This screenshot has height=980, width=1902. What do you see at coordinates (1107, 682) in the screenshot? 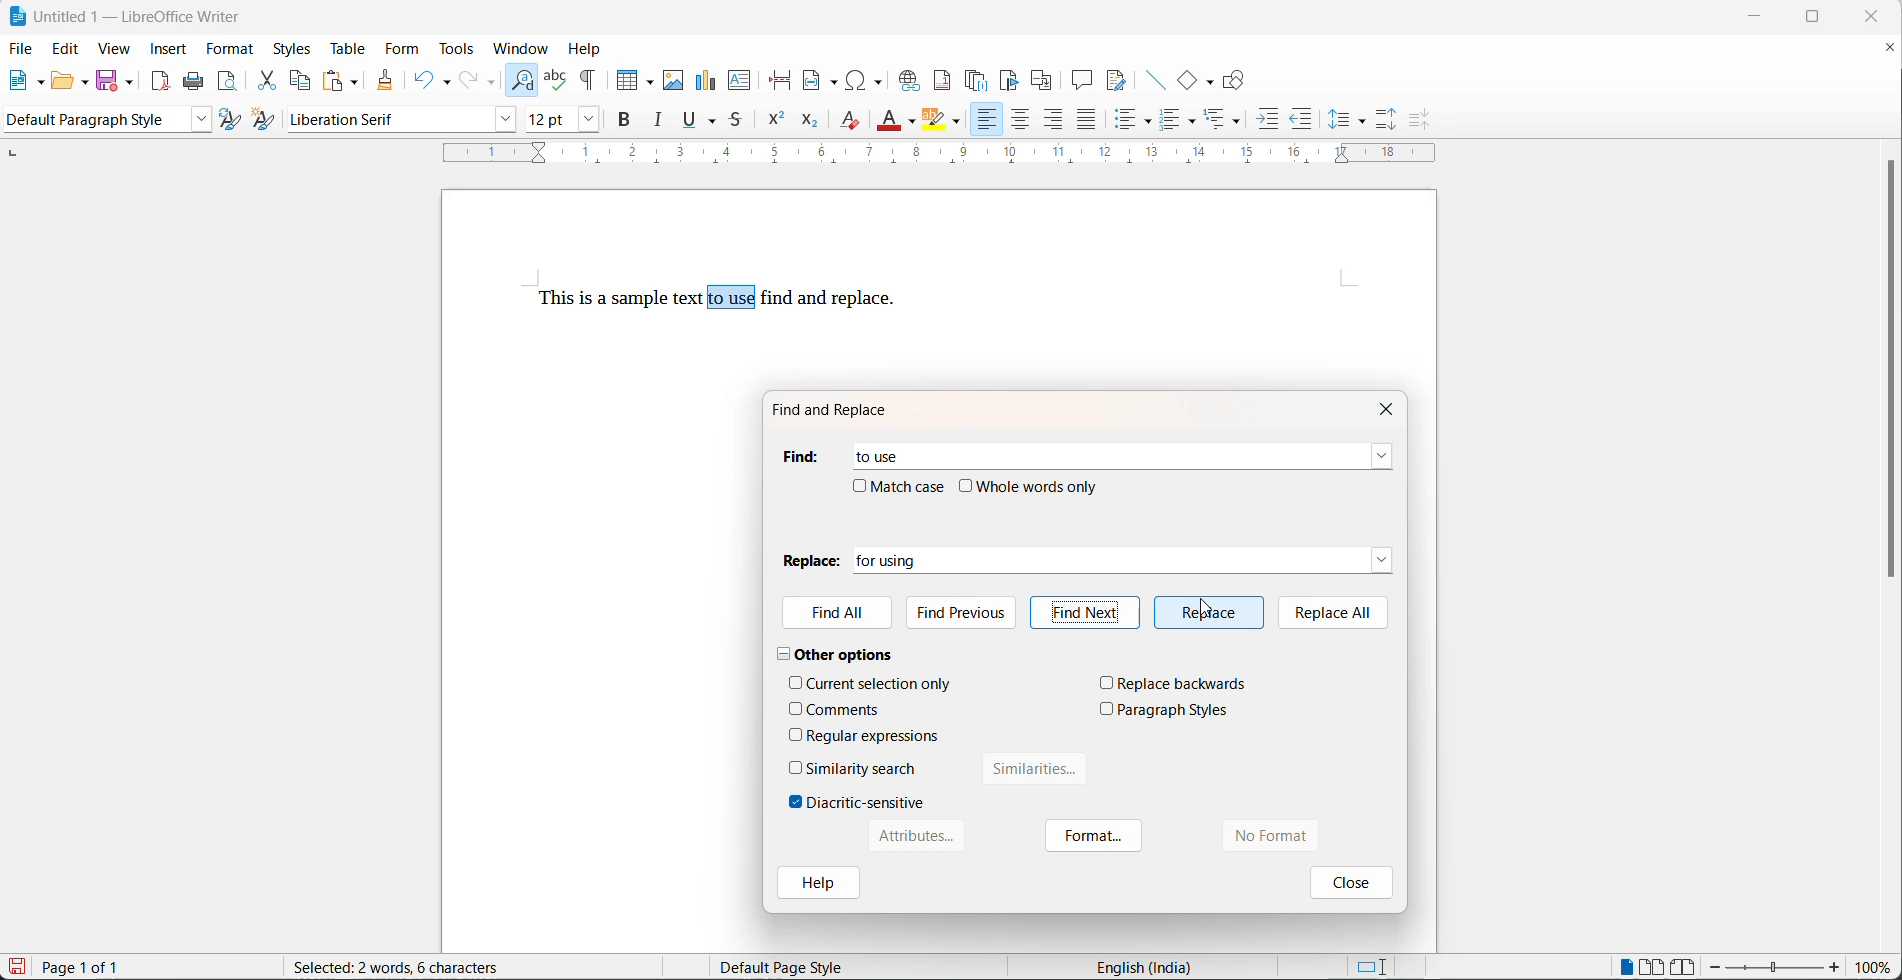
I see `checkbox` at bounding box center [1107, 682].